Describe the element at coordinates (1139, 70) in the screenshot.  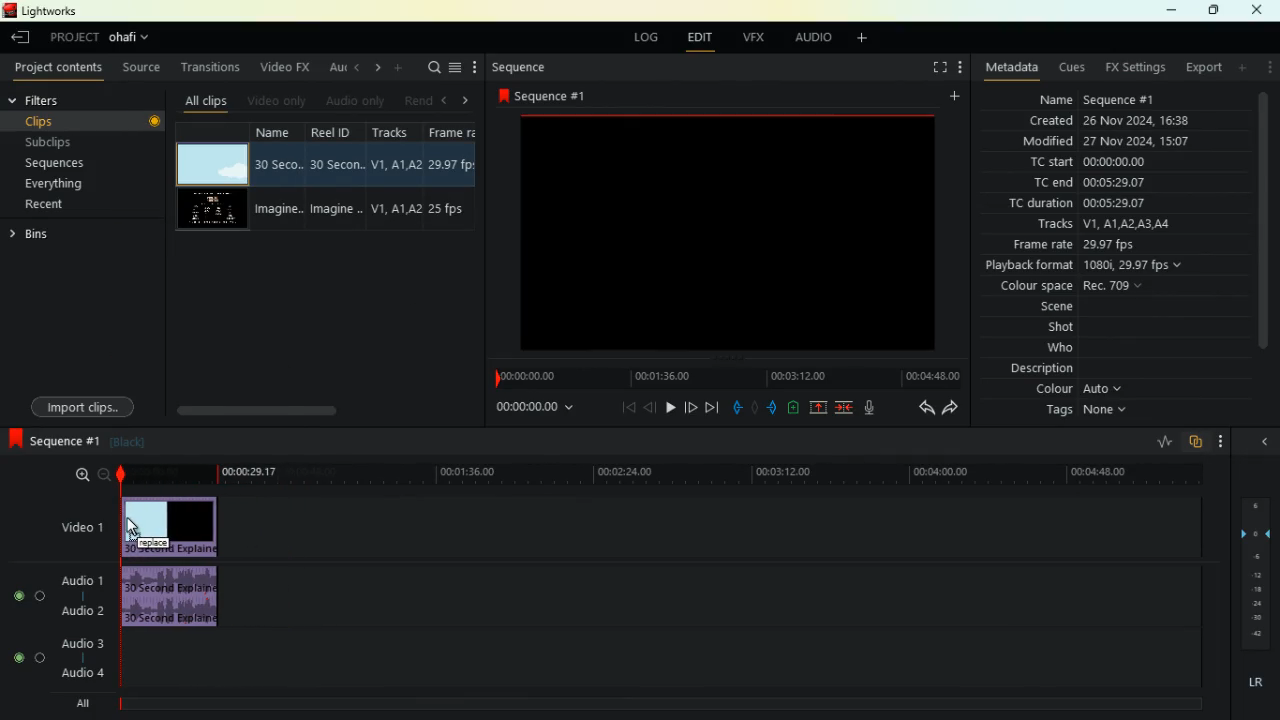
I see `fx setting` at that location.